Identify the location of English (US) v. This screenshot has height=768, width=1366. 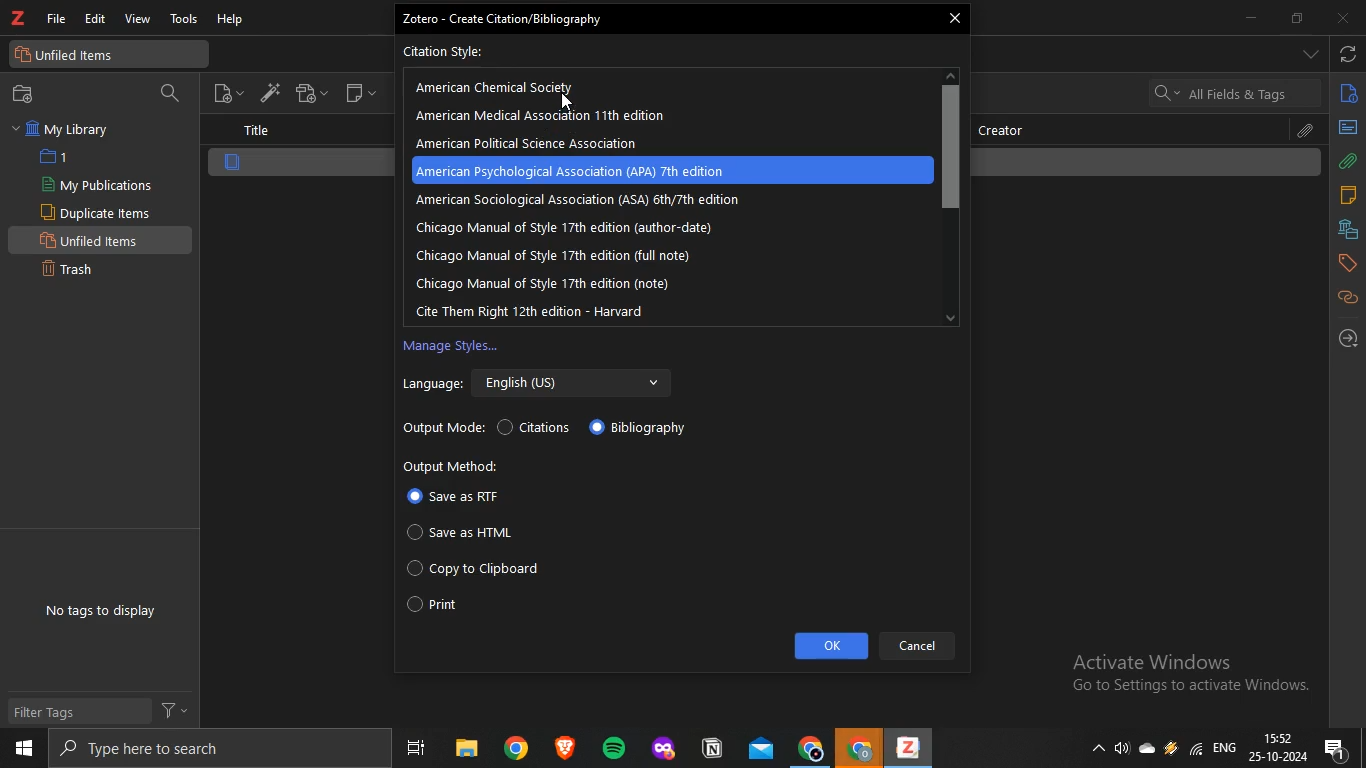
(577, 381).